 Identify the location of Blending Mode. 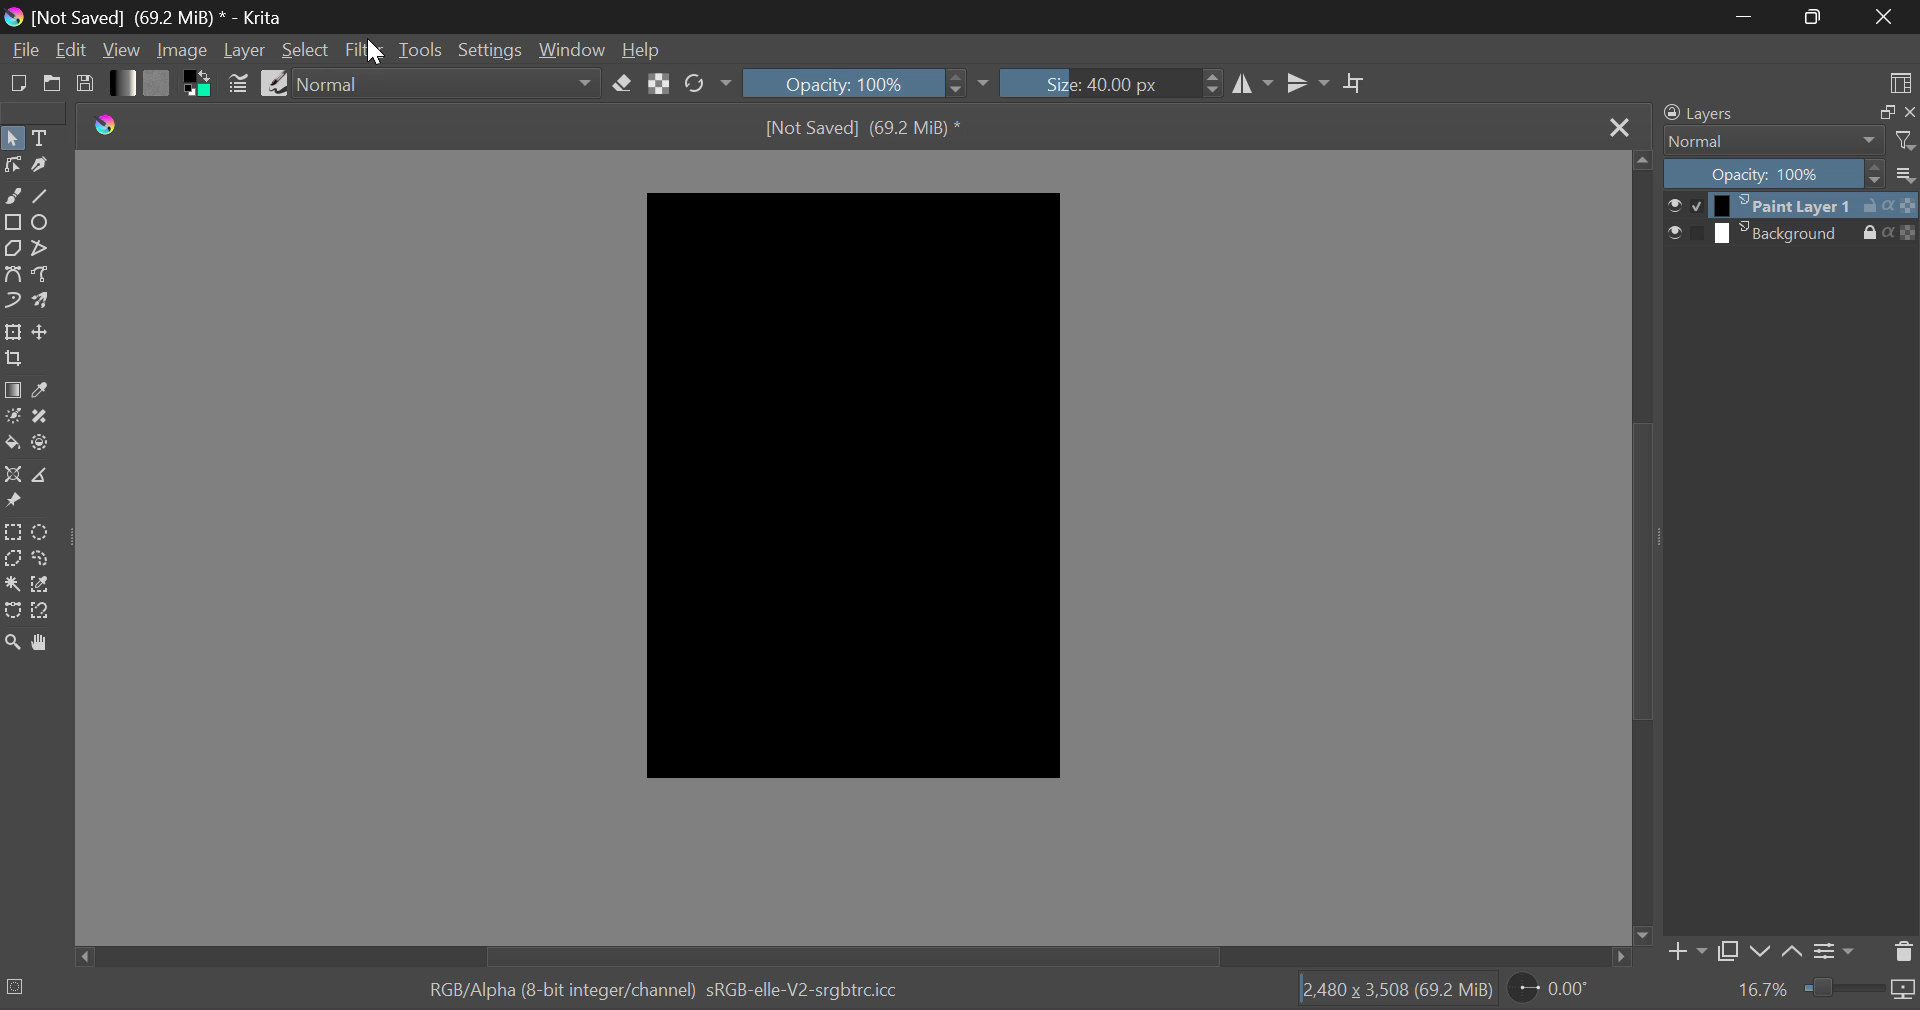
(447, 87).